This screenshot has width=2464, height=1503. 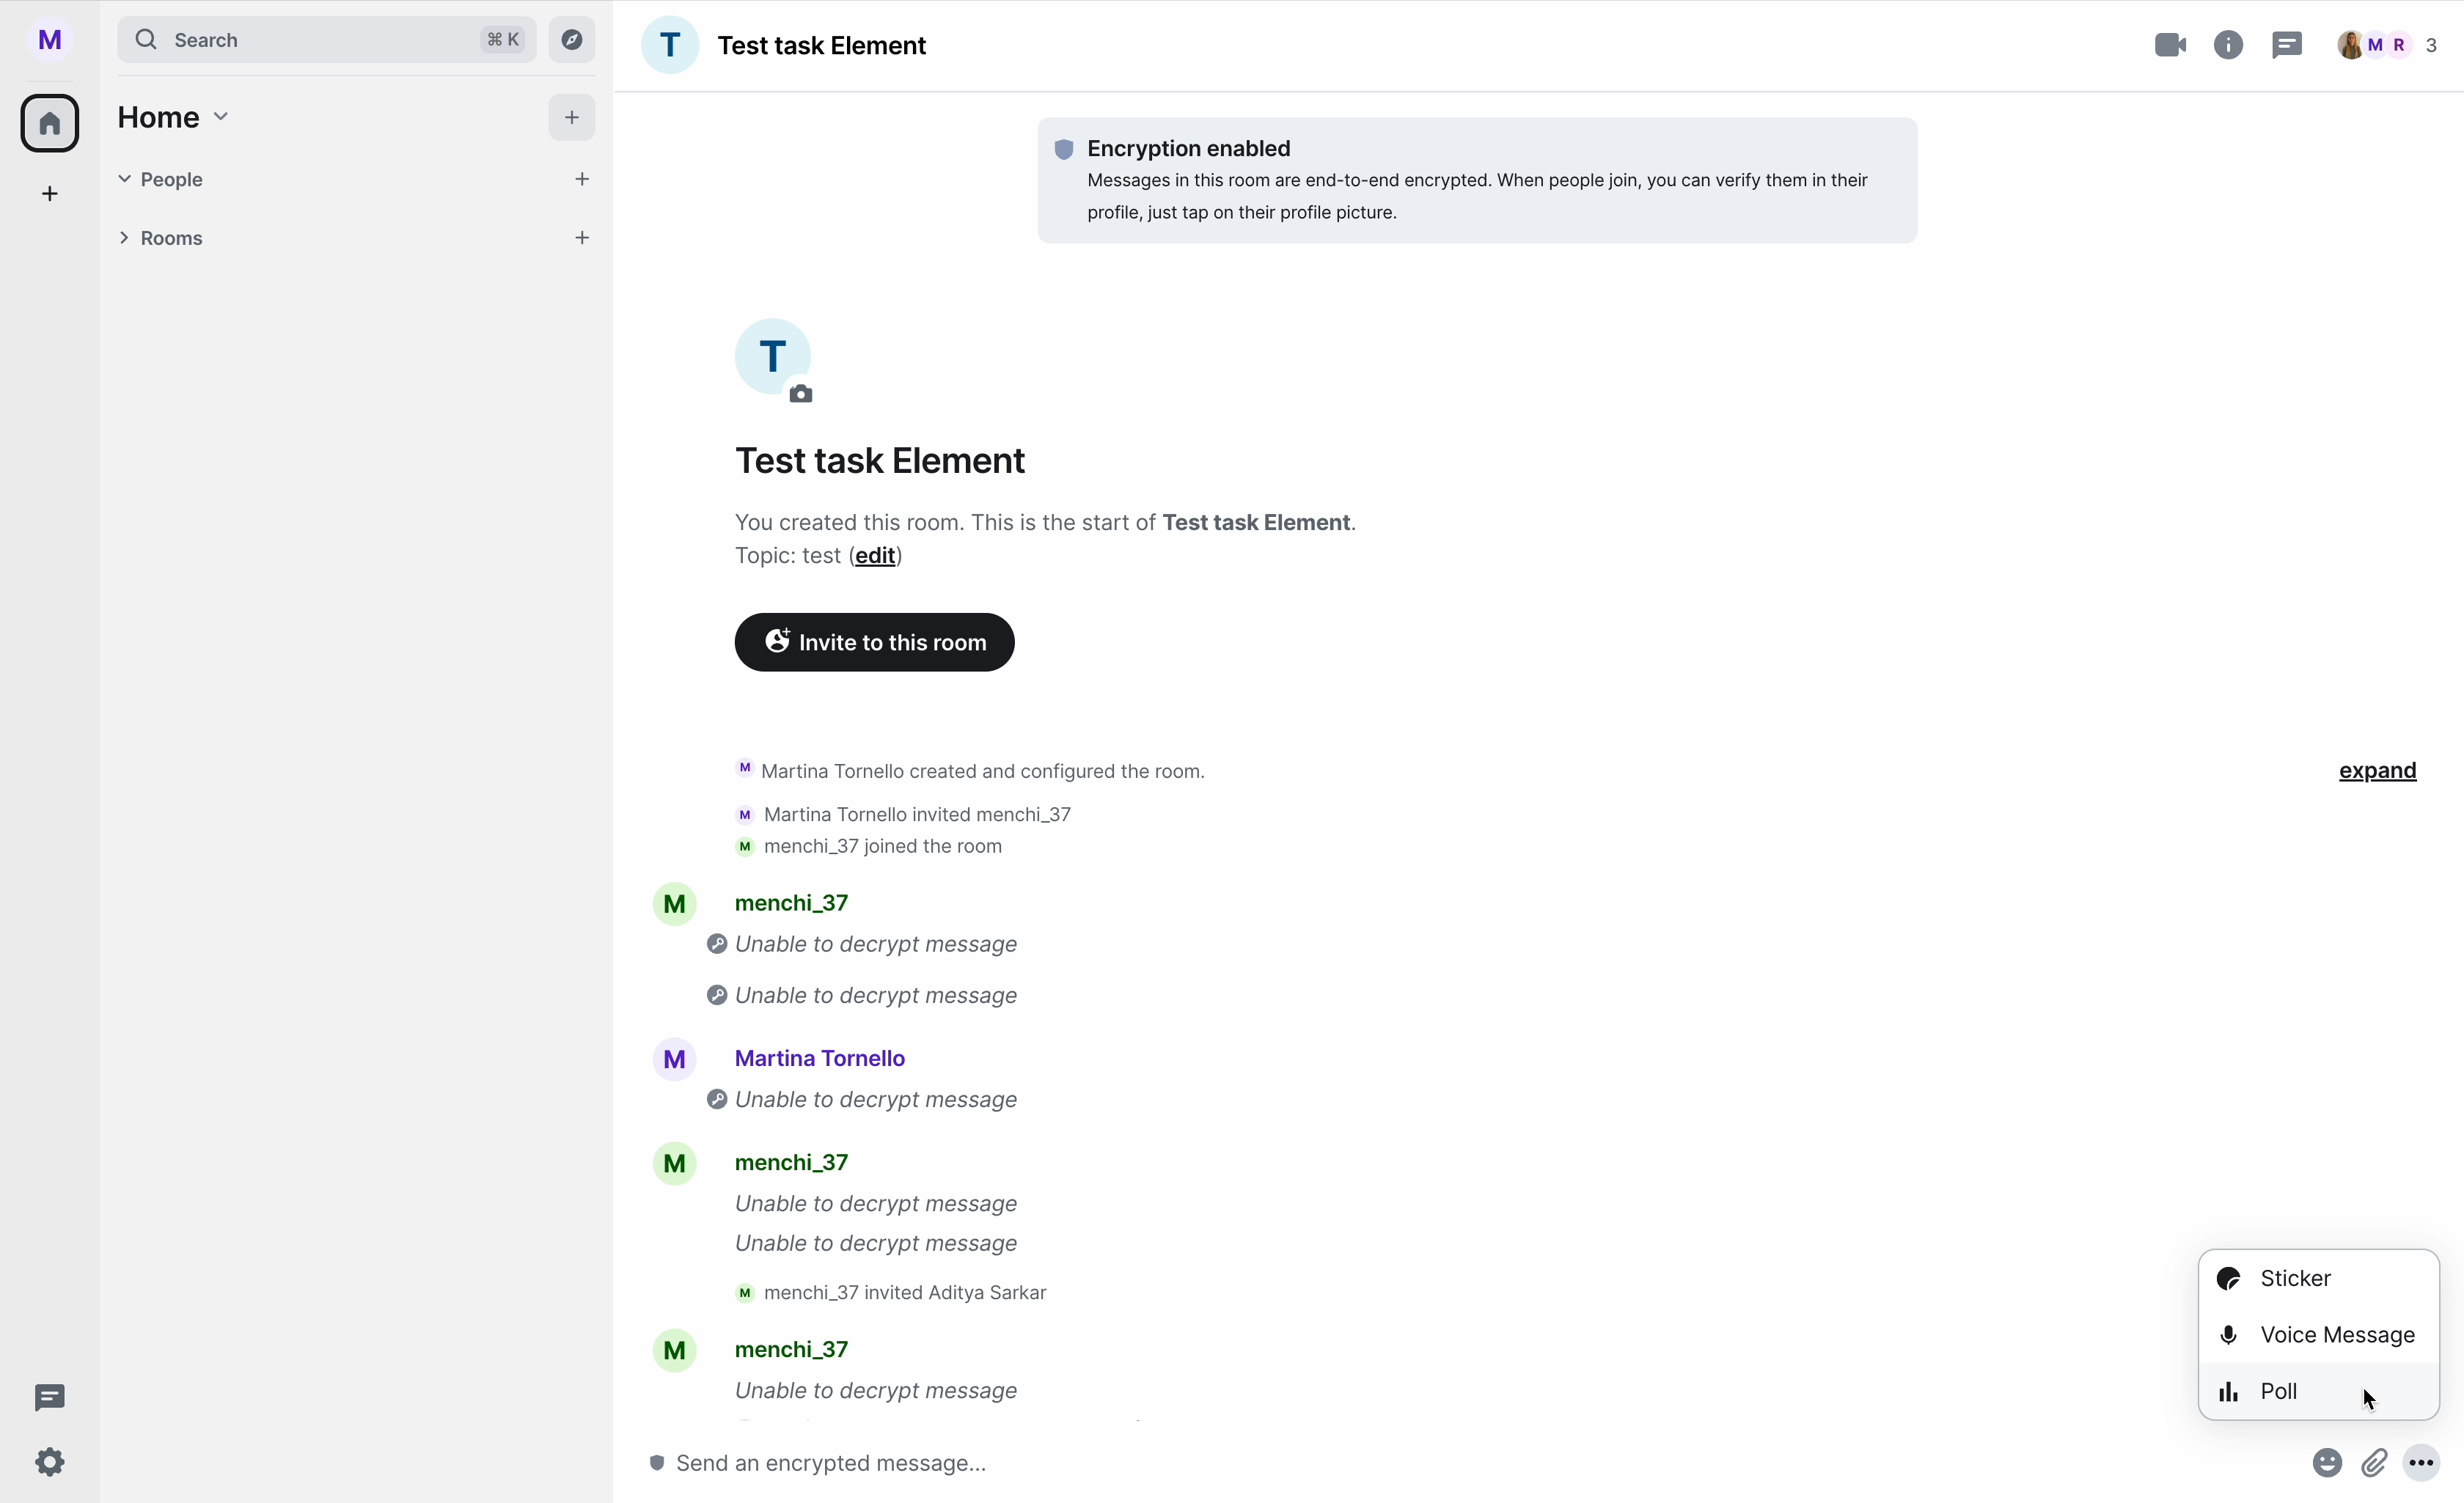 I want to click on attach files, so click(x=2378, y=1471).